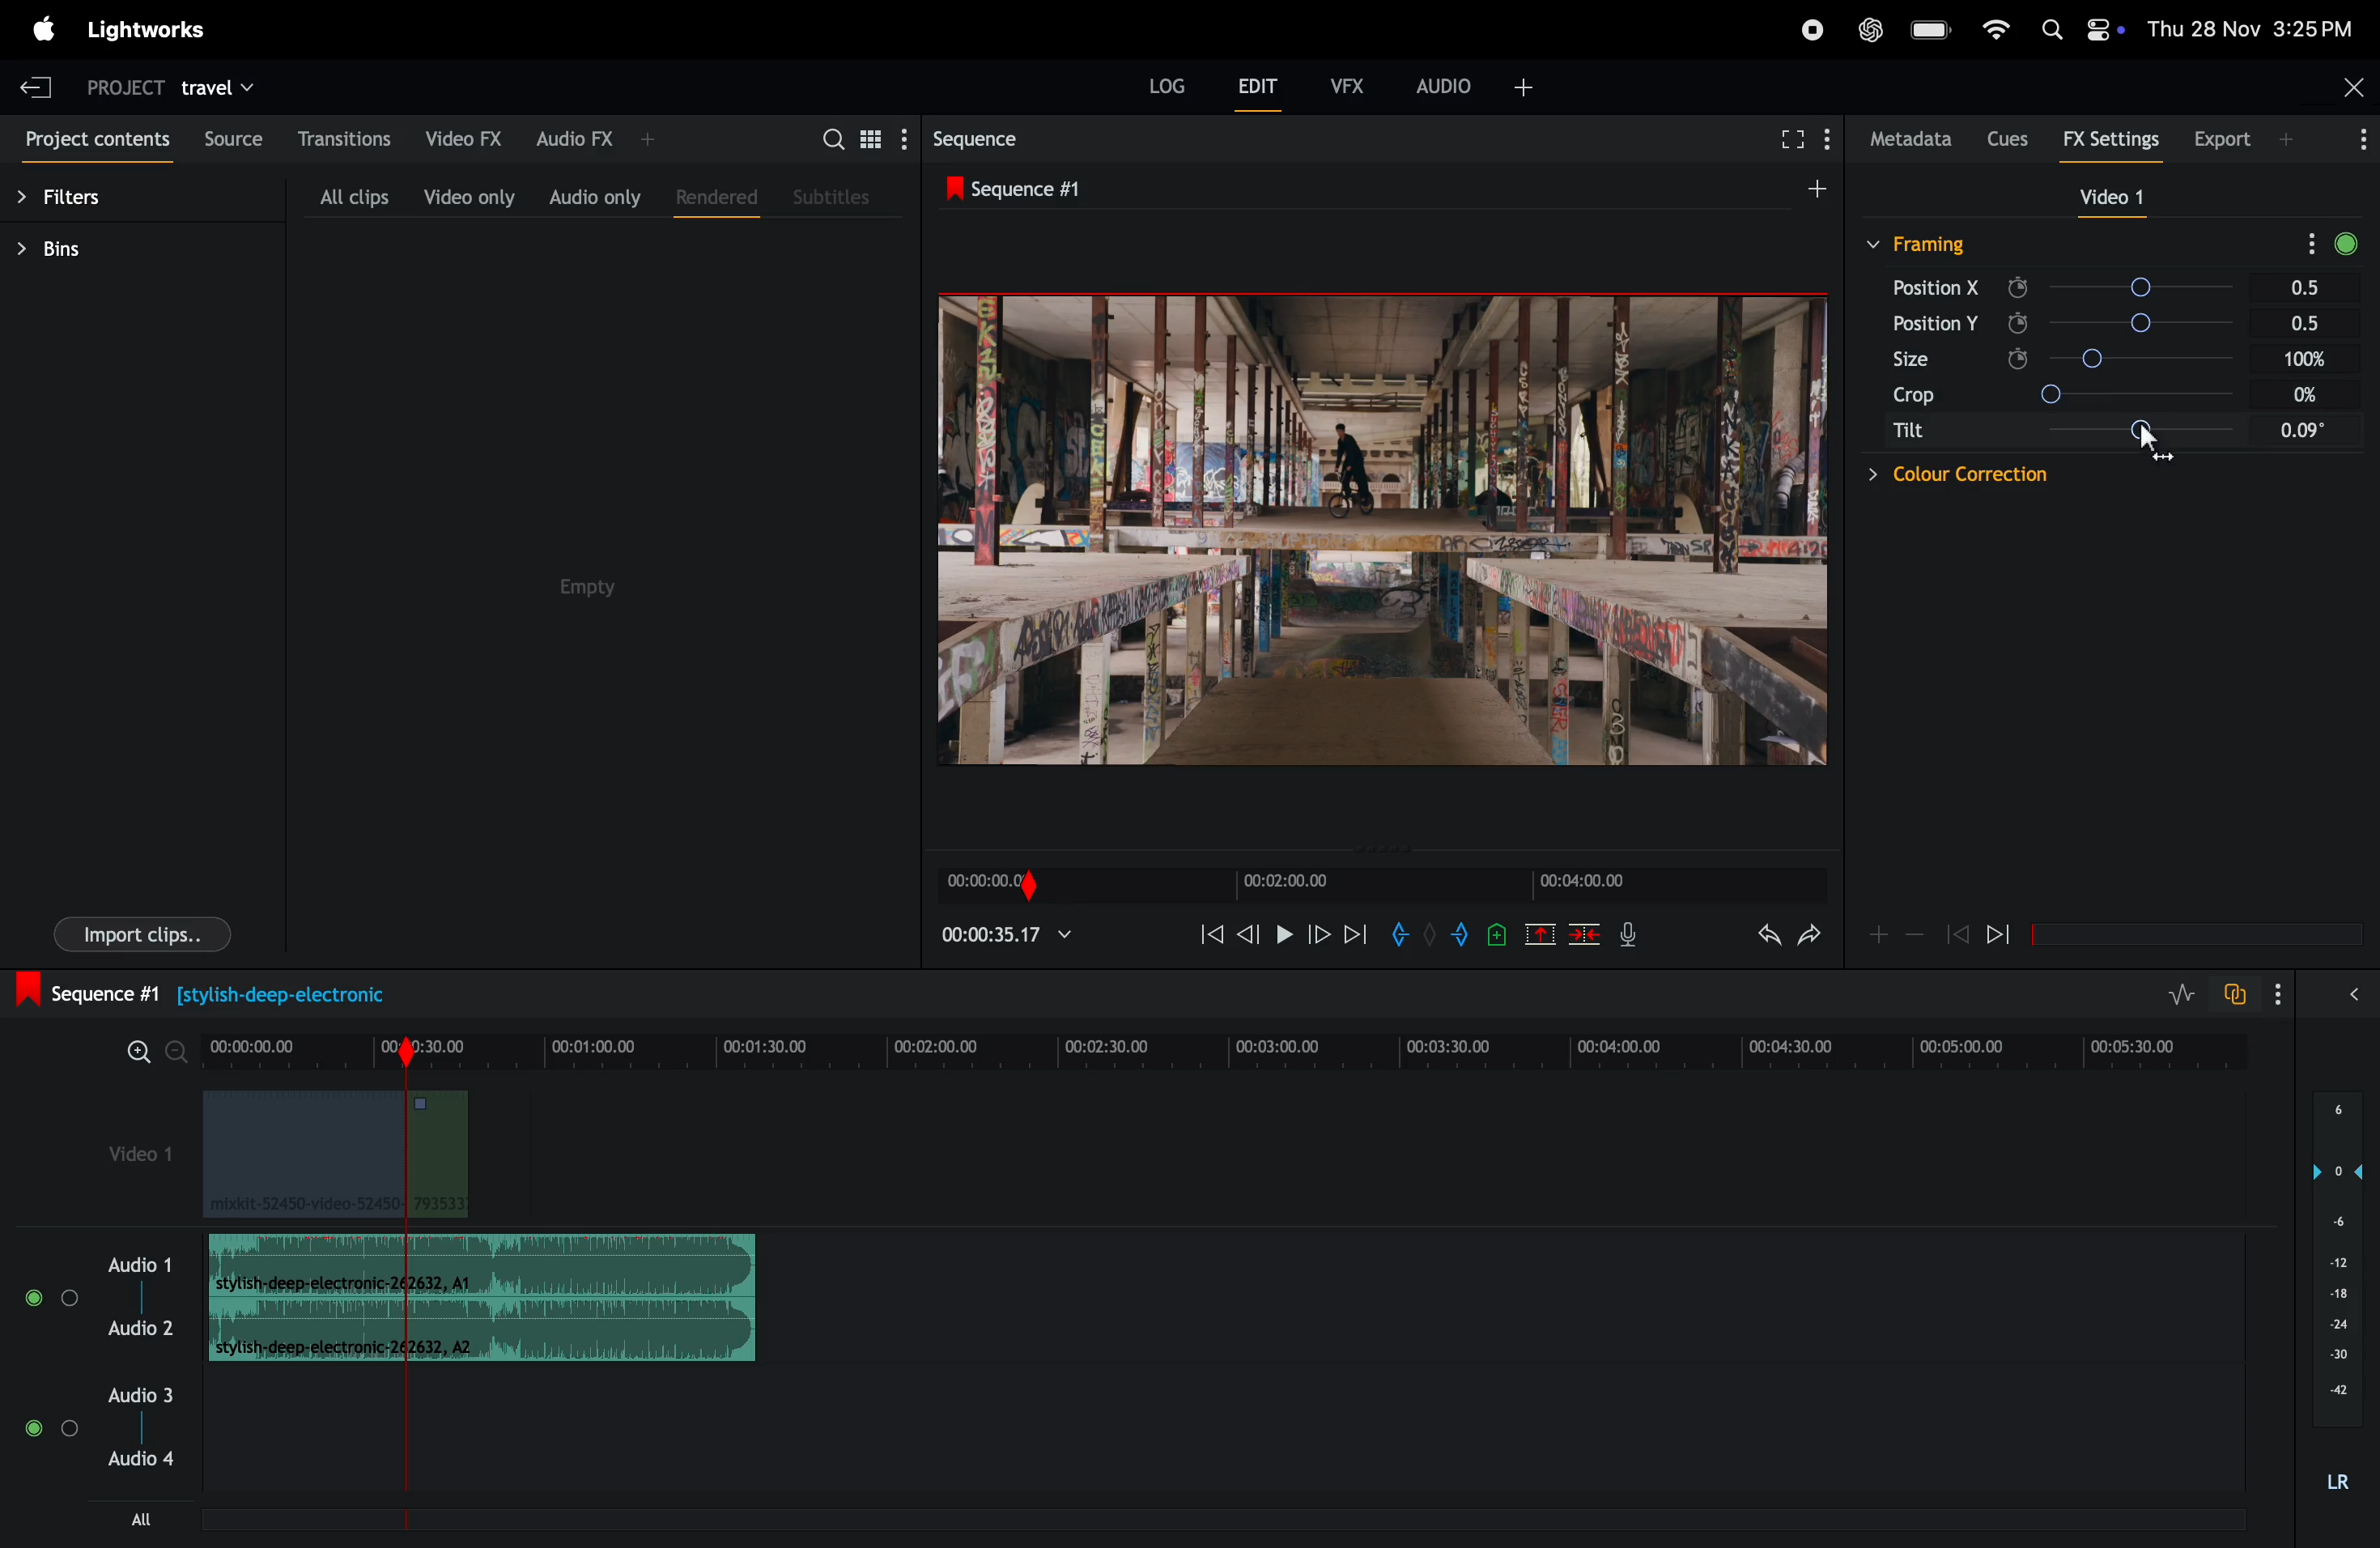 The height and width of the screenshot is (1548, 2380). Describe the element at coordinates (1814, 935) in the screenshot. I see `redo` at that location.